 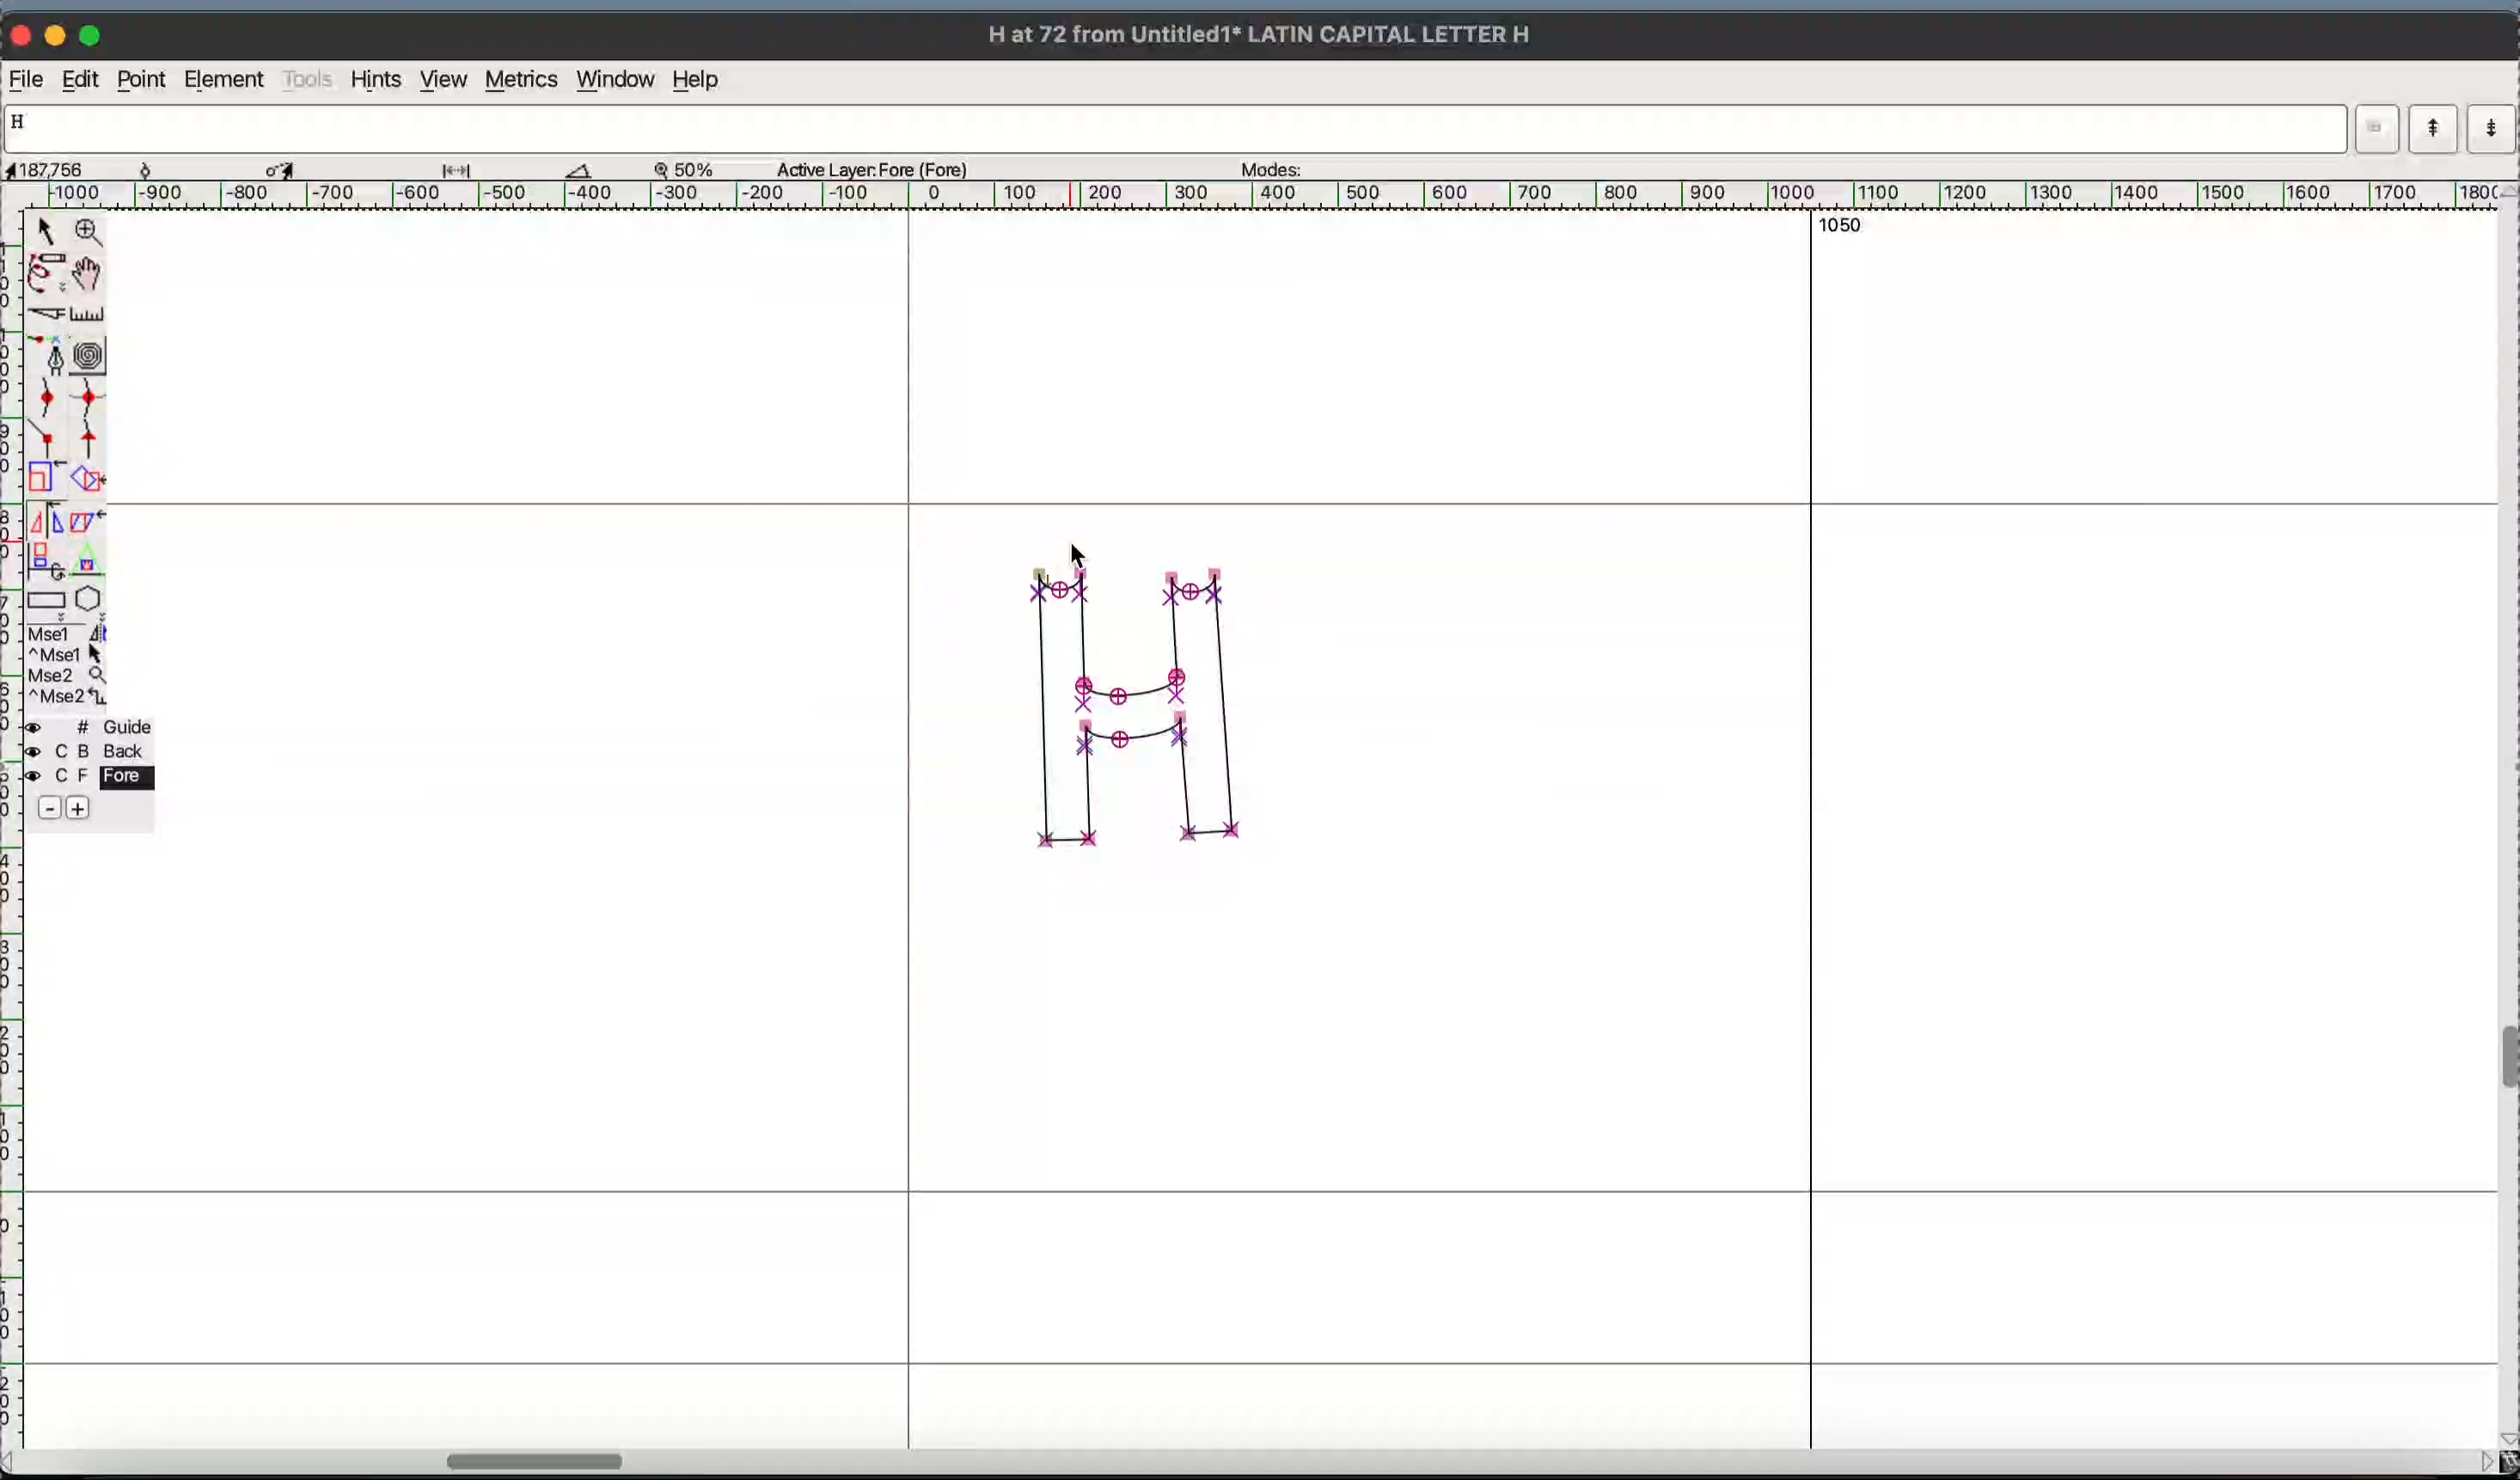 What do you see at coordinates (86, 401) in the screenshot?
I see `sharp curve` at bounding box center [86, 401].